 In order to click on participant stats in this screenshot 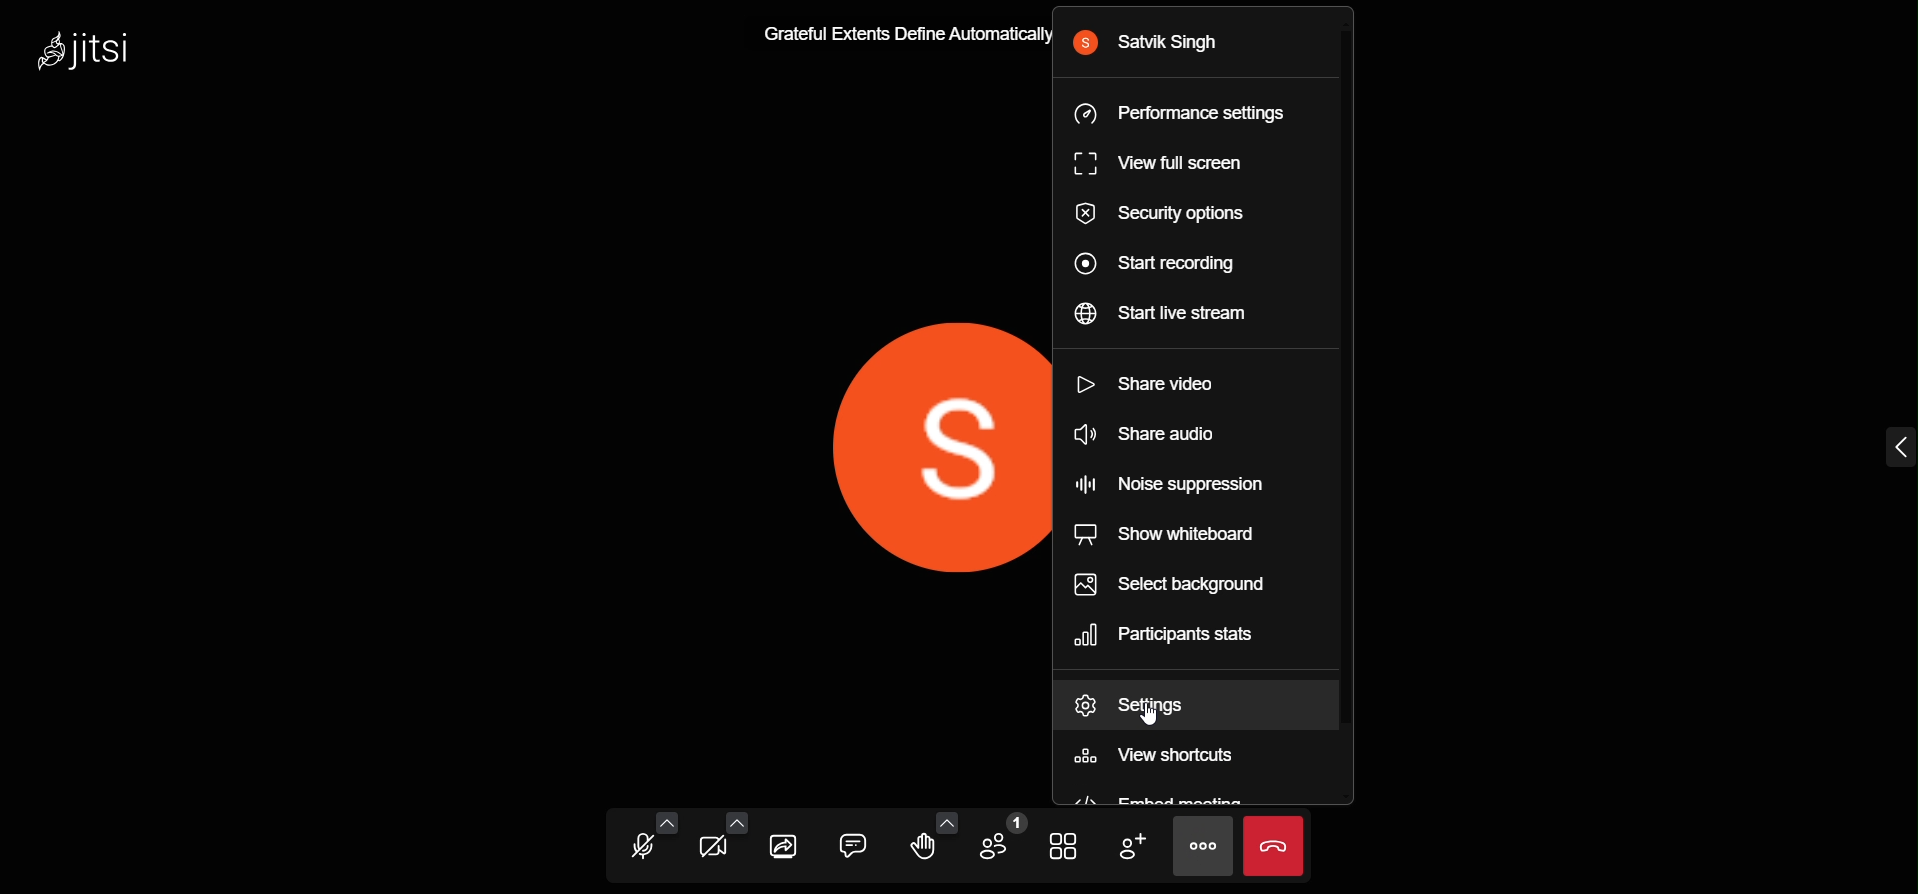, I will do `click(1168, 637)`.